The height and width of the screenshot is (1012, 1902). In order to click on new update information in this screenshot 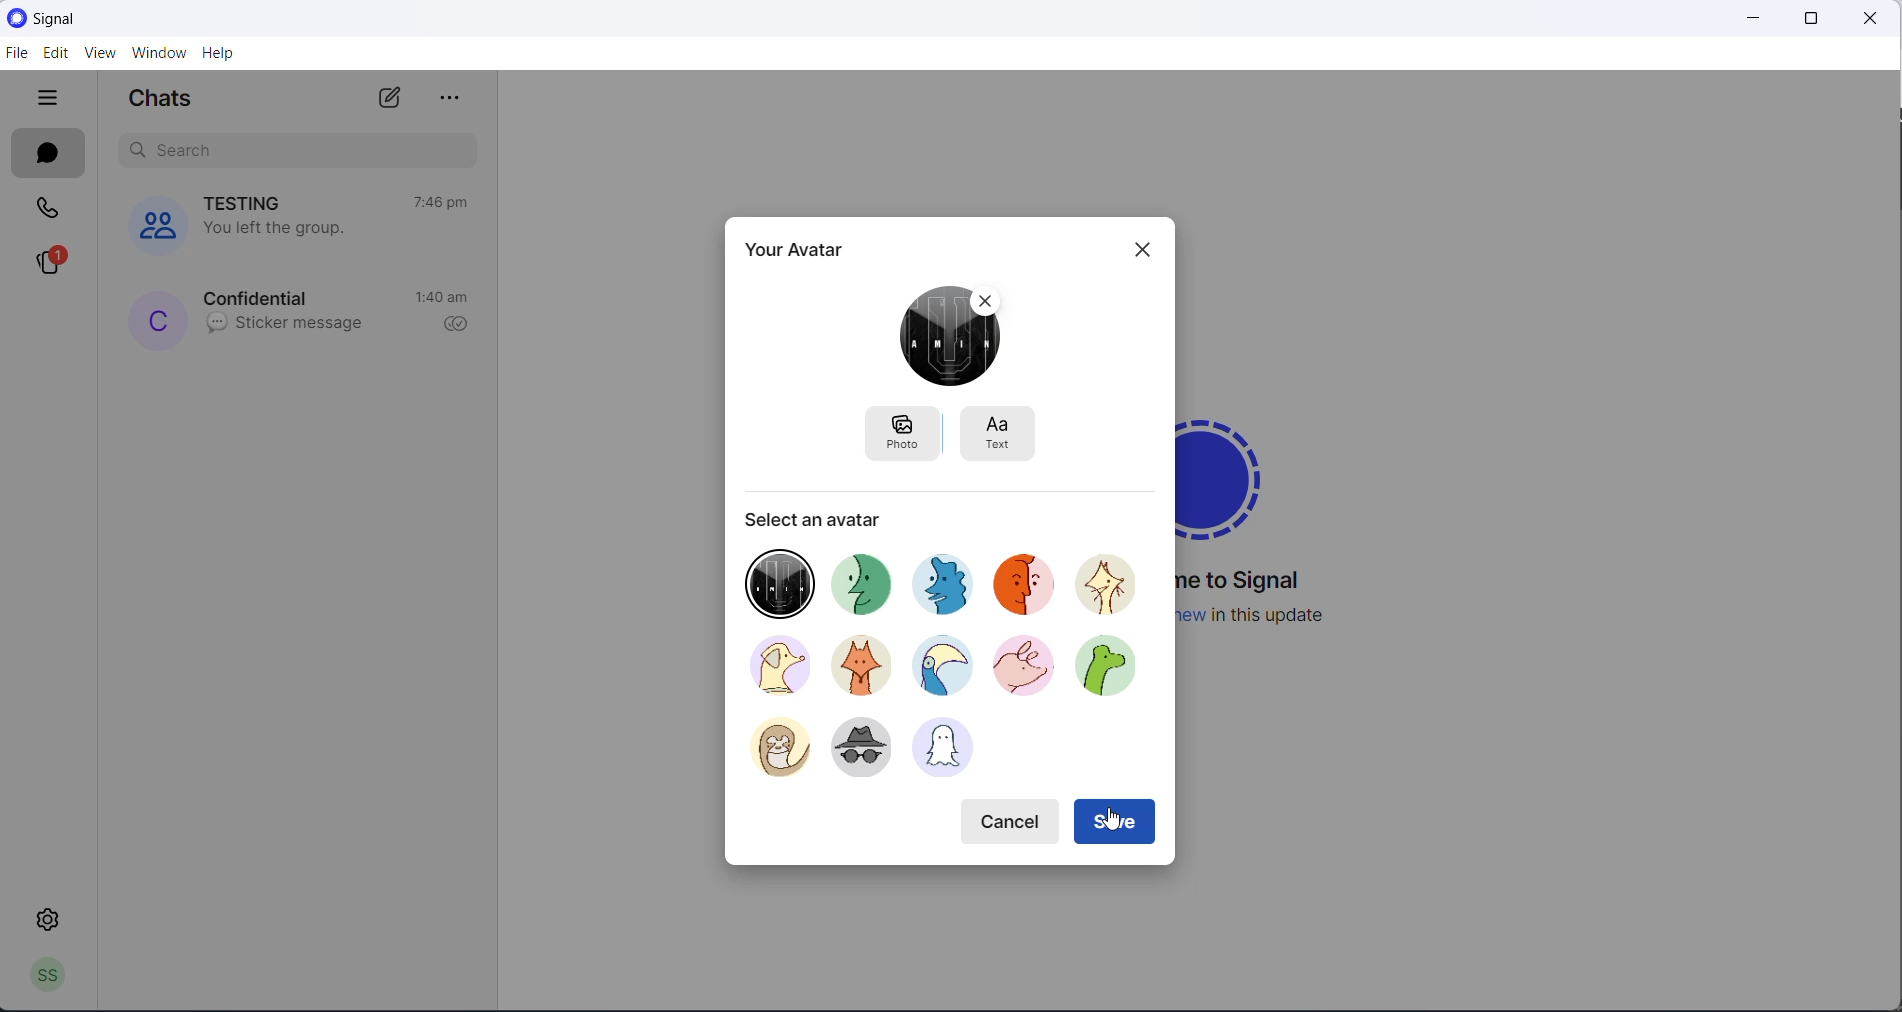, I will do `click(1268, 615)`.